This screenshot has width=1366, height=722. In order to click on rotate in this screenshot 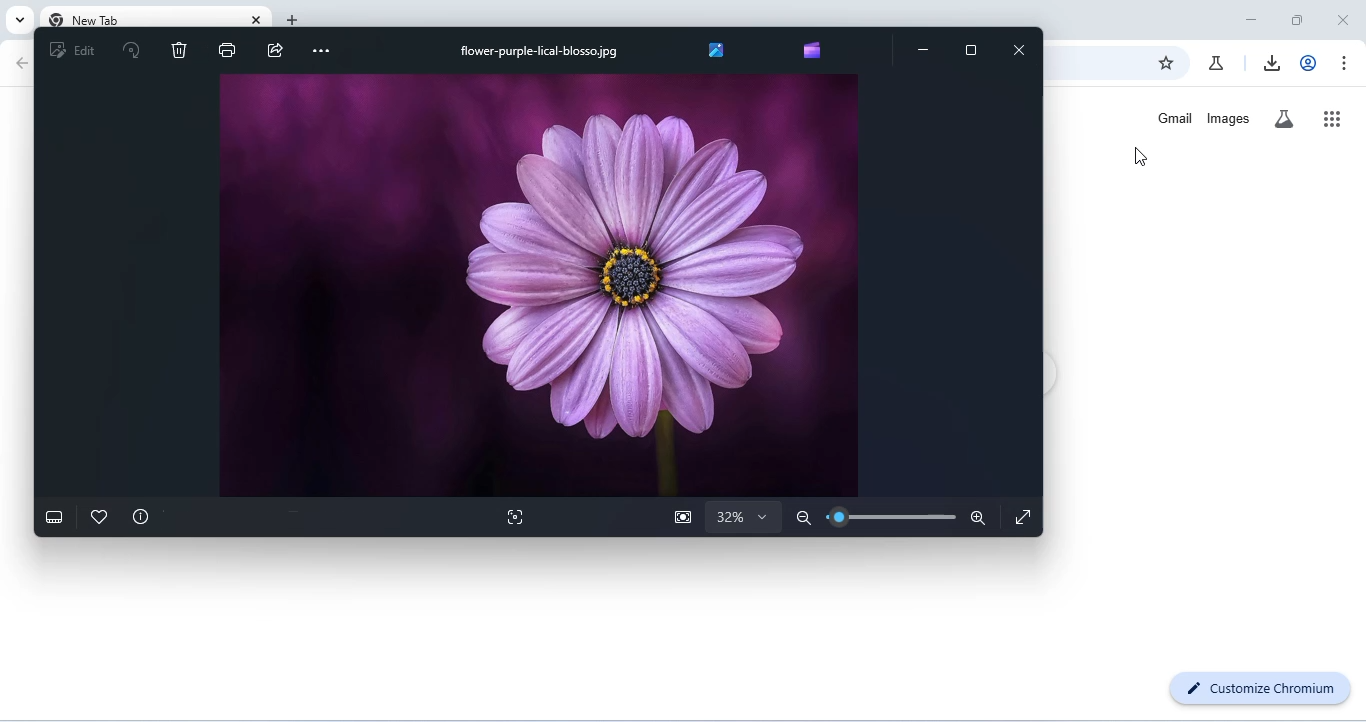, I will do `click(133, 52)`.